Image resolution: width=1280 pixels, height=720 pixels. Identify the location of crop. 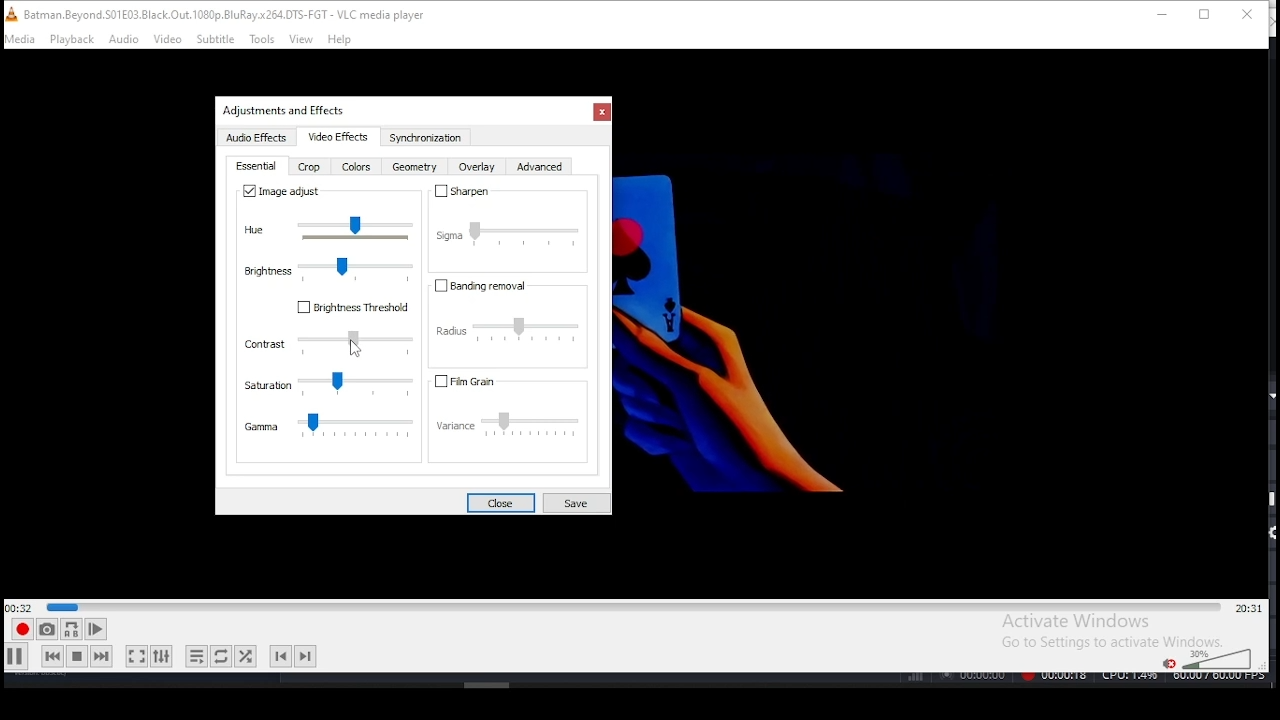
(310, 169).